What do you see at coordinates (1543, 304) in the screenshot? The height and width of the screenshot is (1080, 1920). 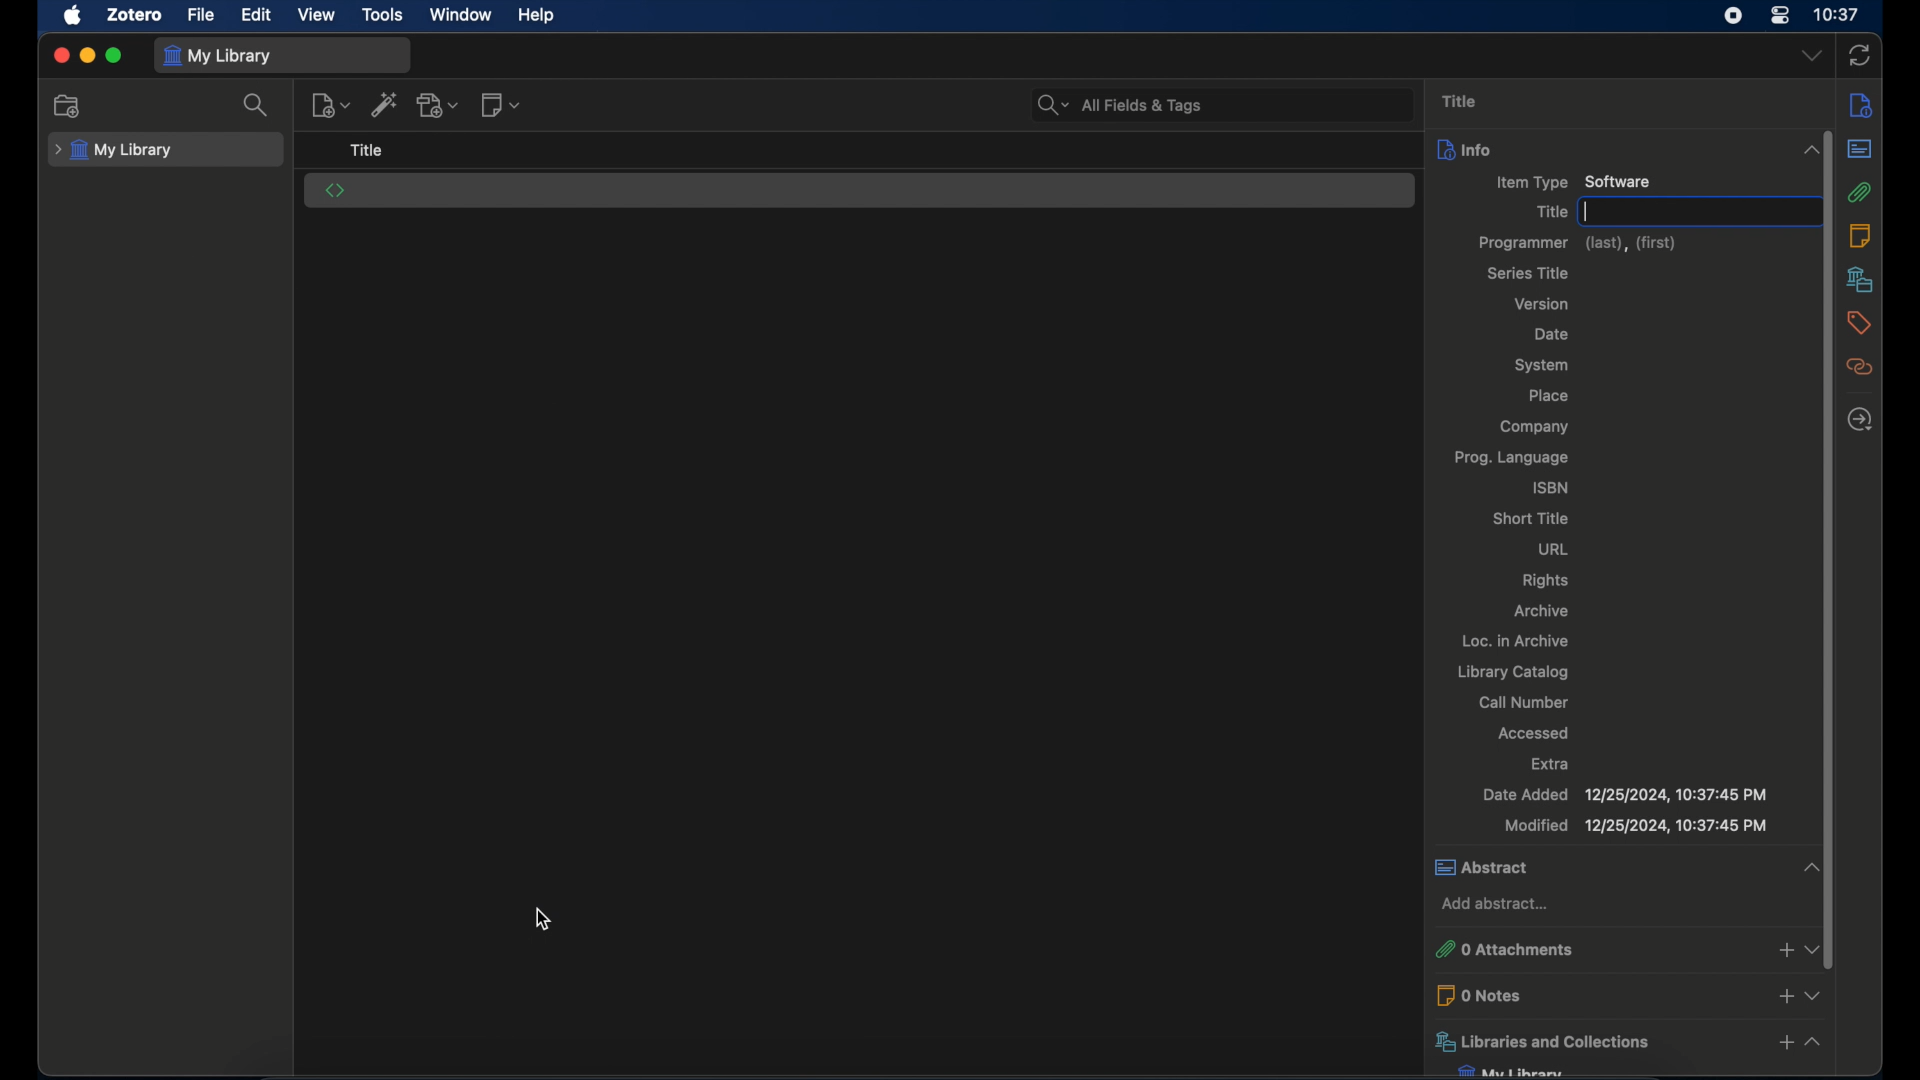 I see `version` at bounding box center [1543, 304].